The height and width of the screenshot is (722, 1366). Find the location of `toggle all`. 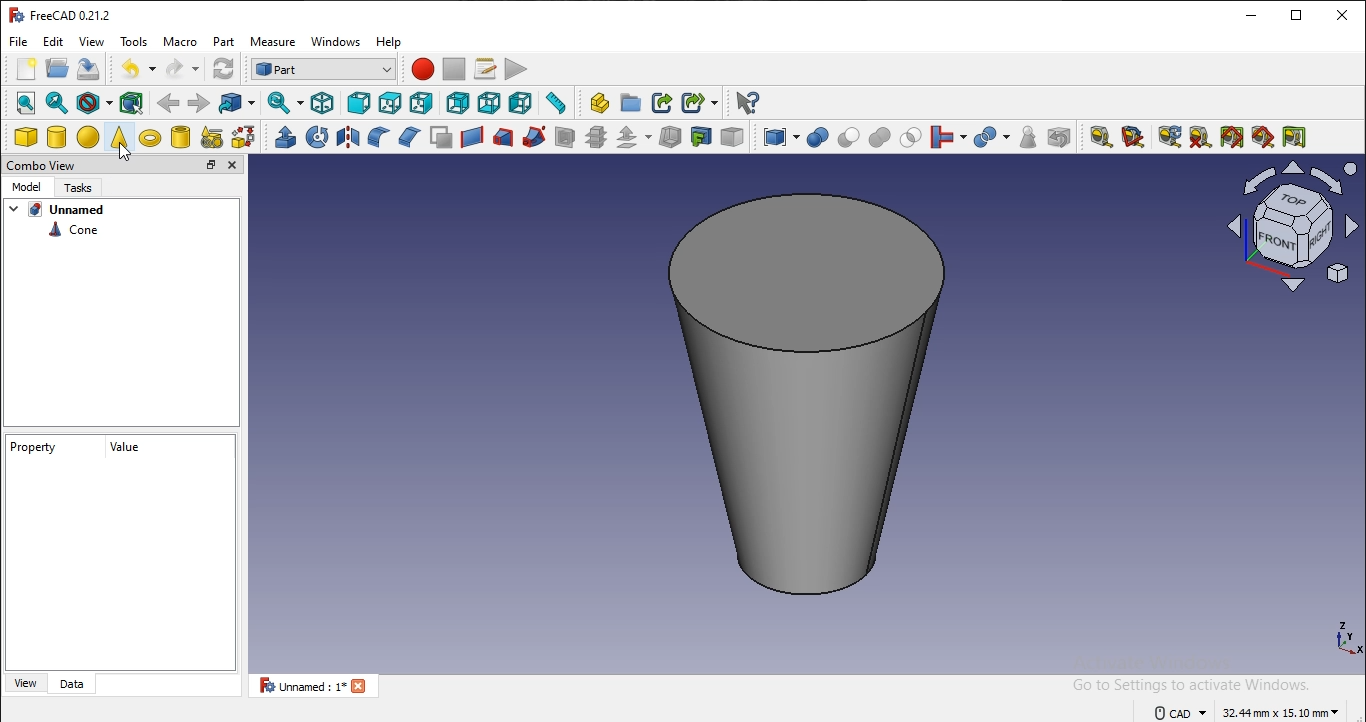

toggle all is located at coordinates (1232, 136).